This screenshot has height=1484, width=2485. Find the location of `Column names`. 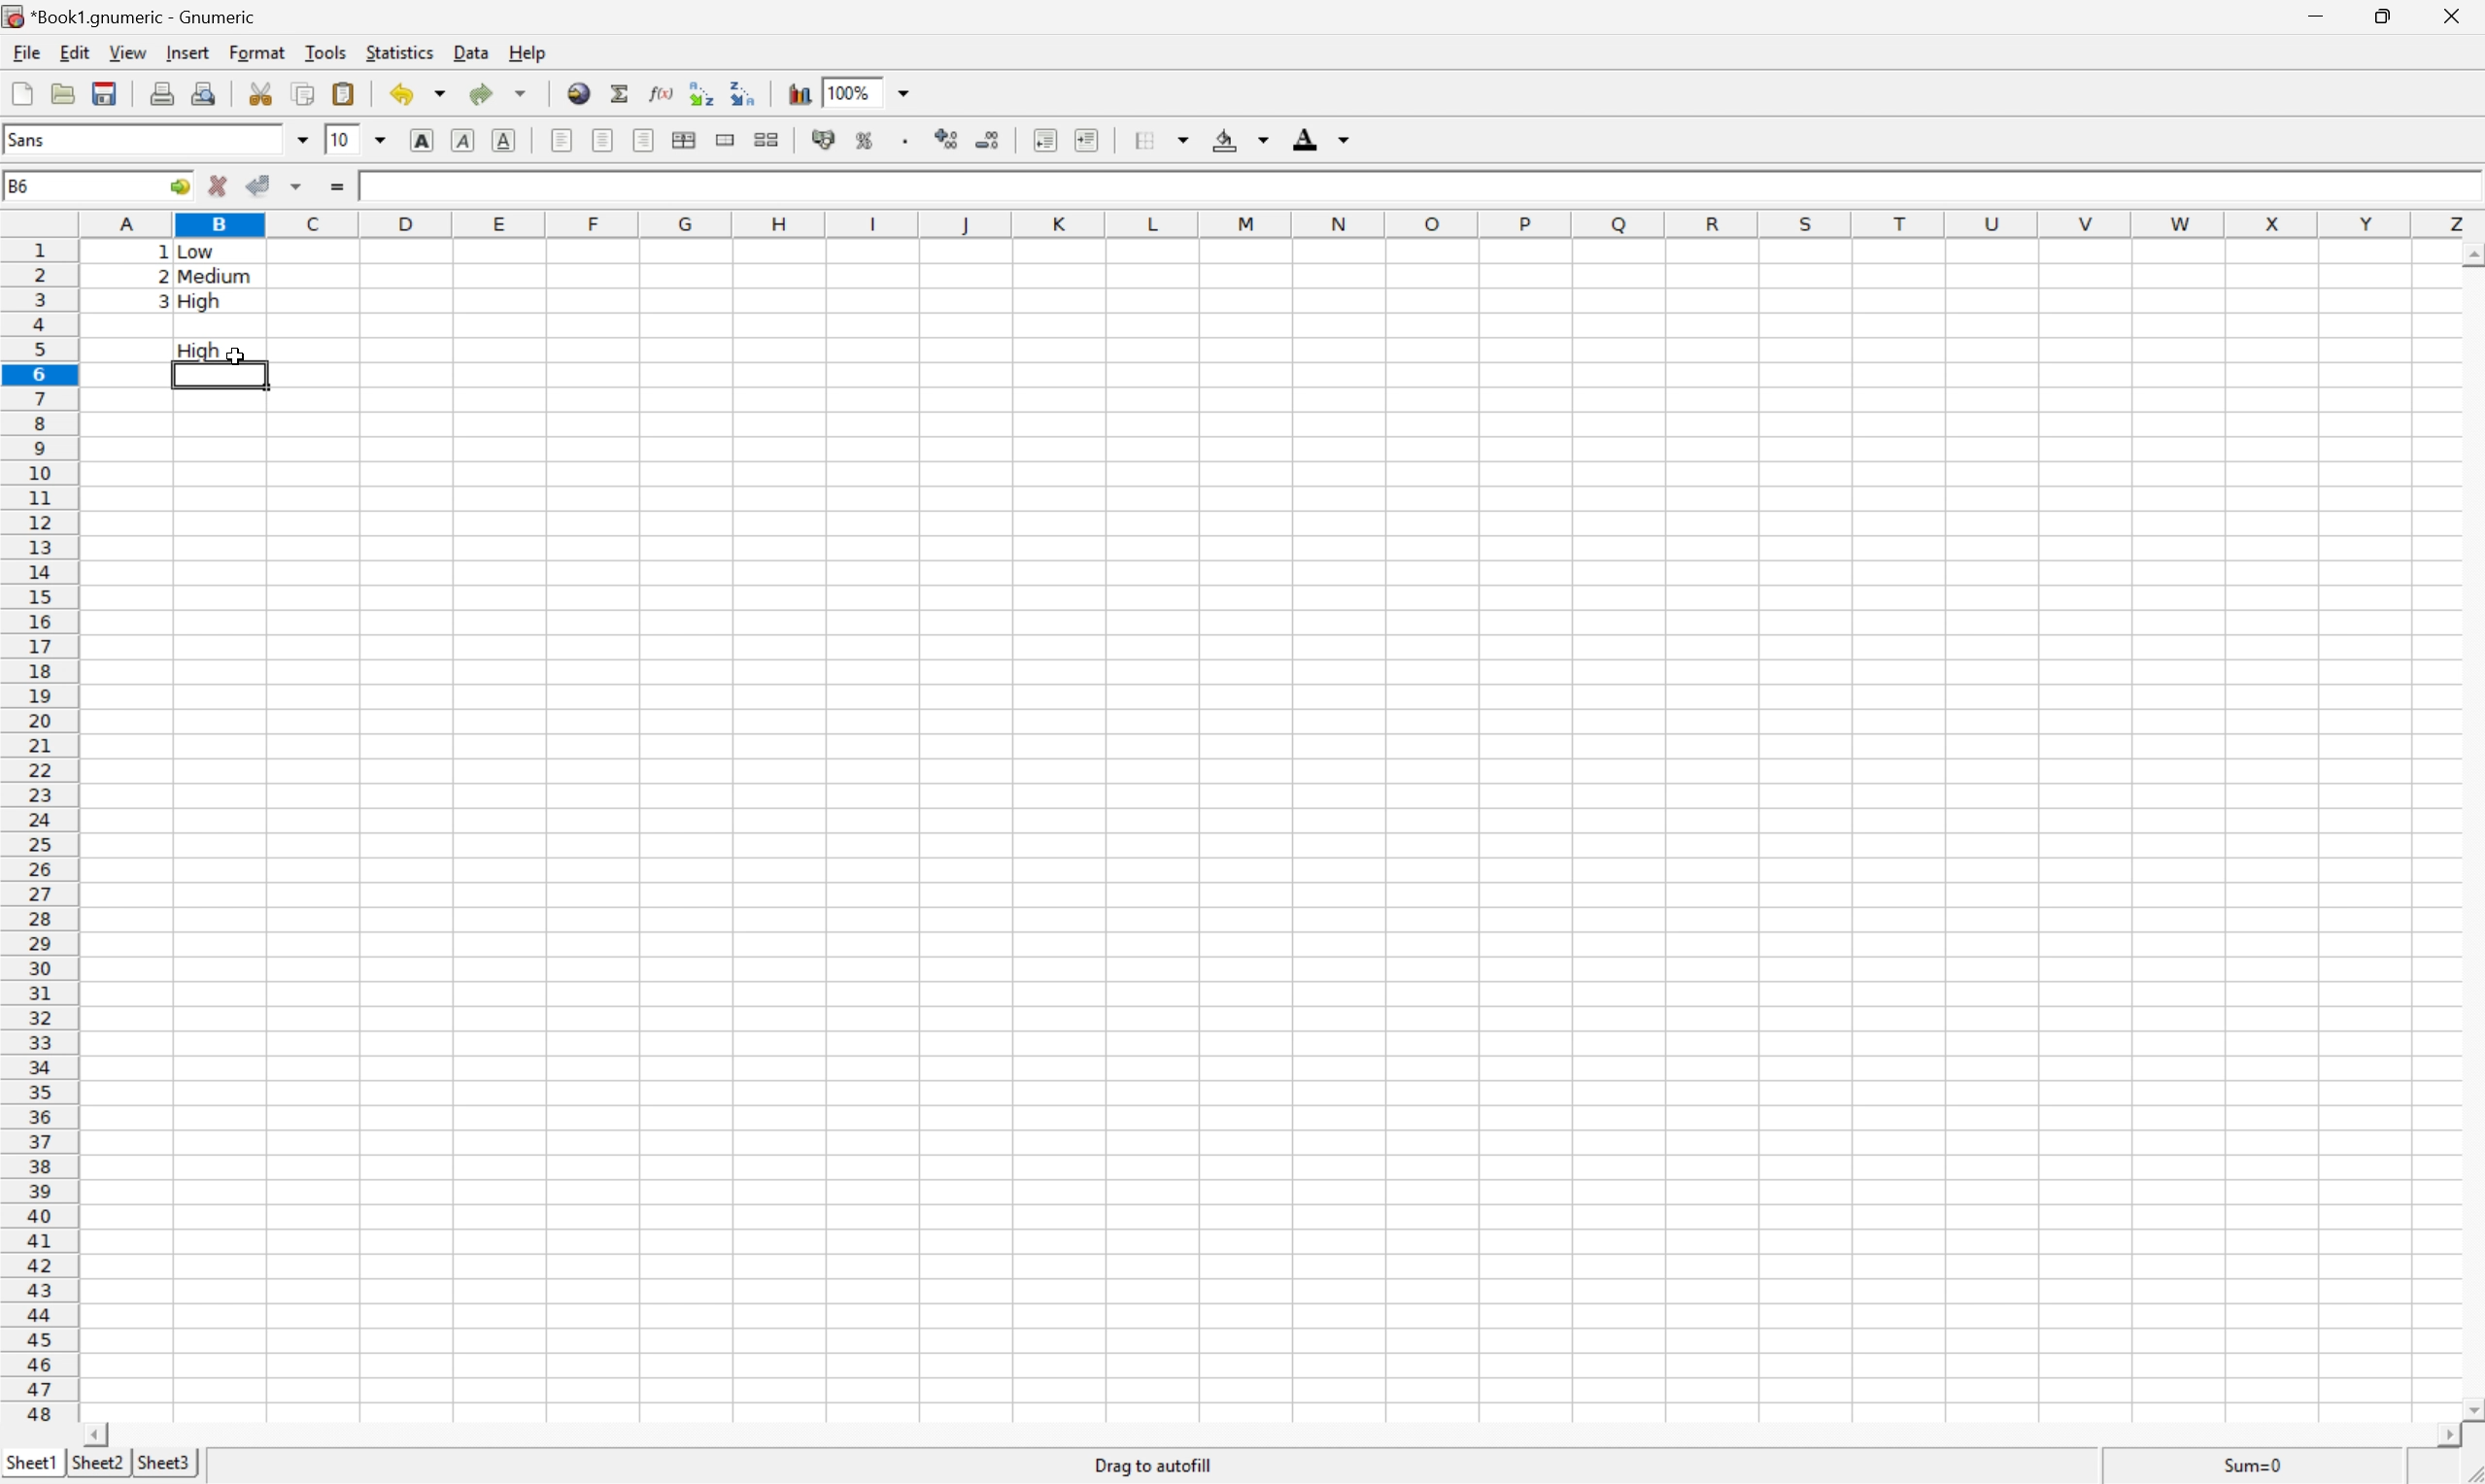

Column names is located at coordinates (1277, 224).